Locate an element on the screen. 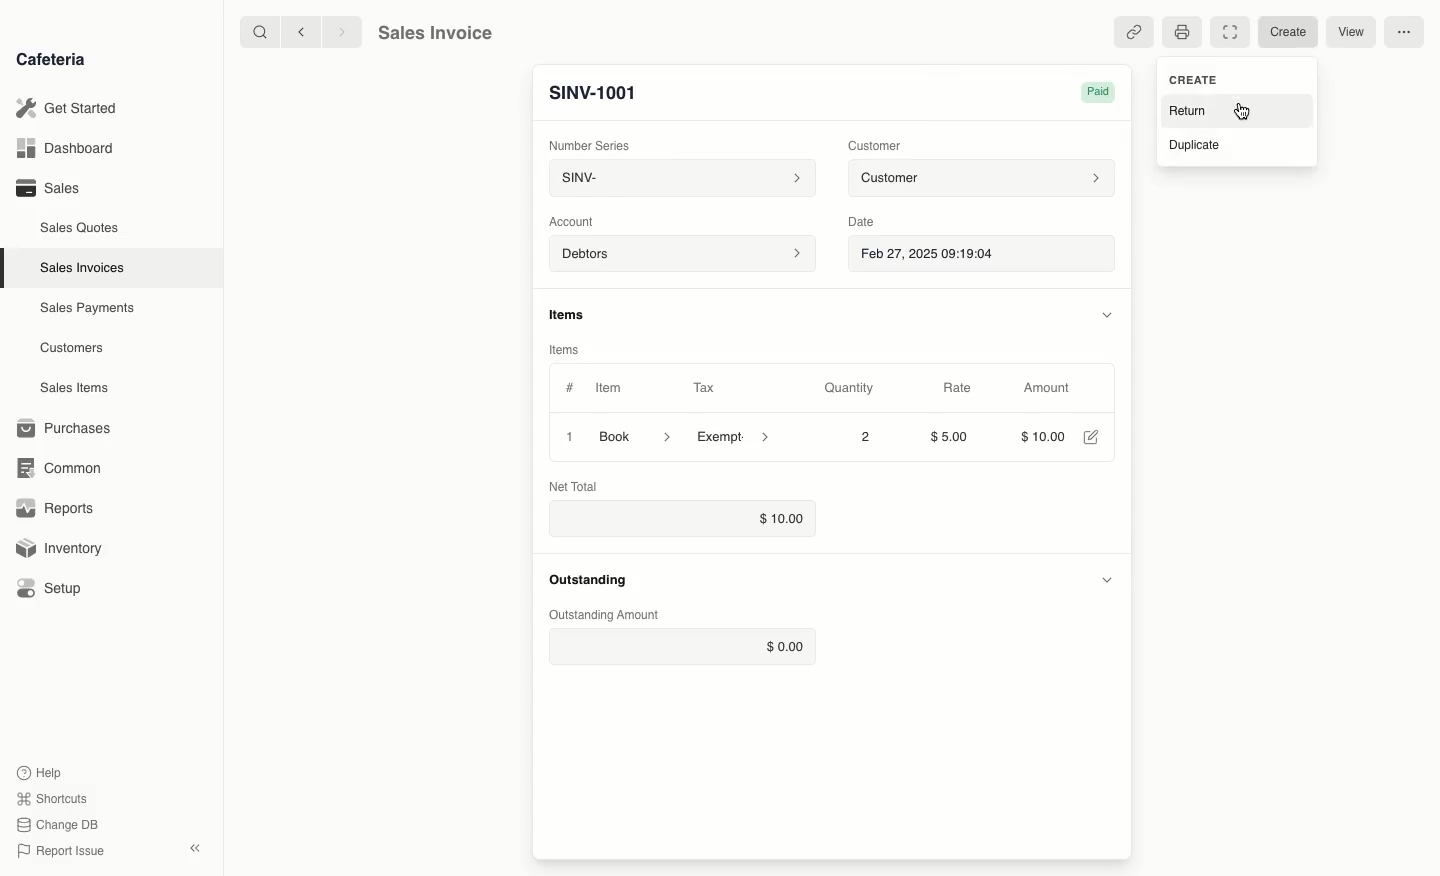 This screenshot has width=1440, height=876. Hide is located at coordinates (1106, 576).